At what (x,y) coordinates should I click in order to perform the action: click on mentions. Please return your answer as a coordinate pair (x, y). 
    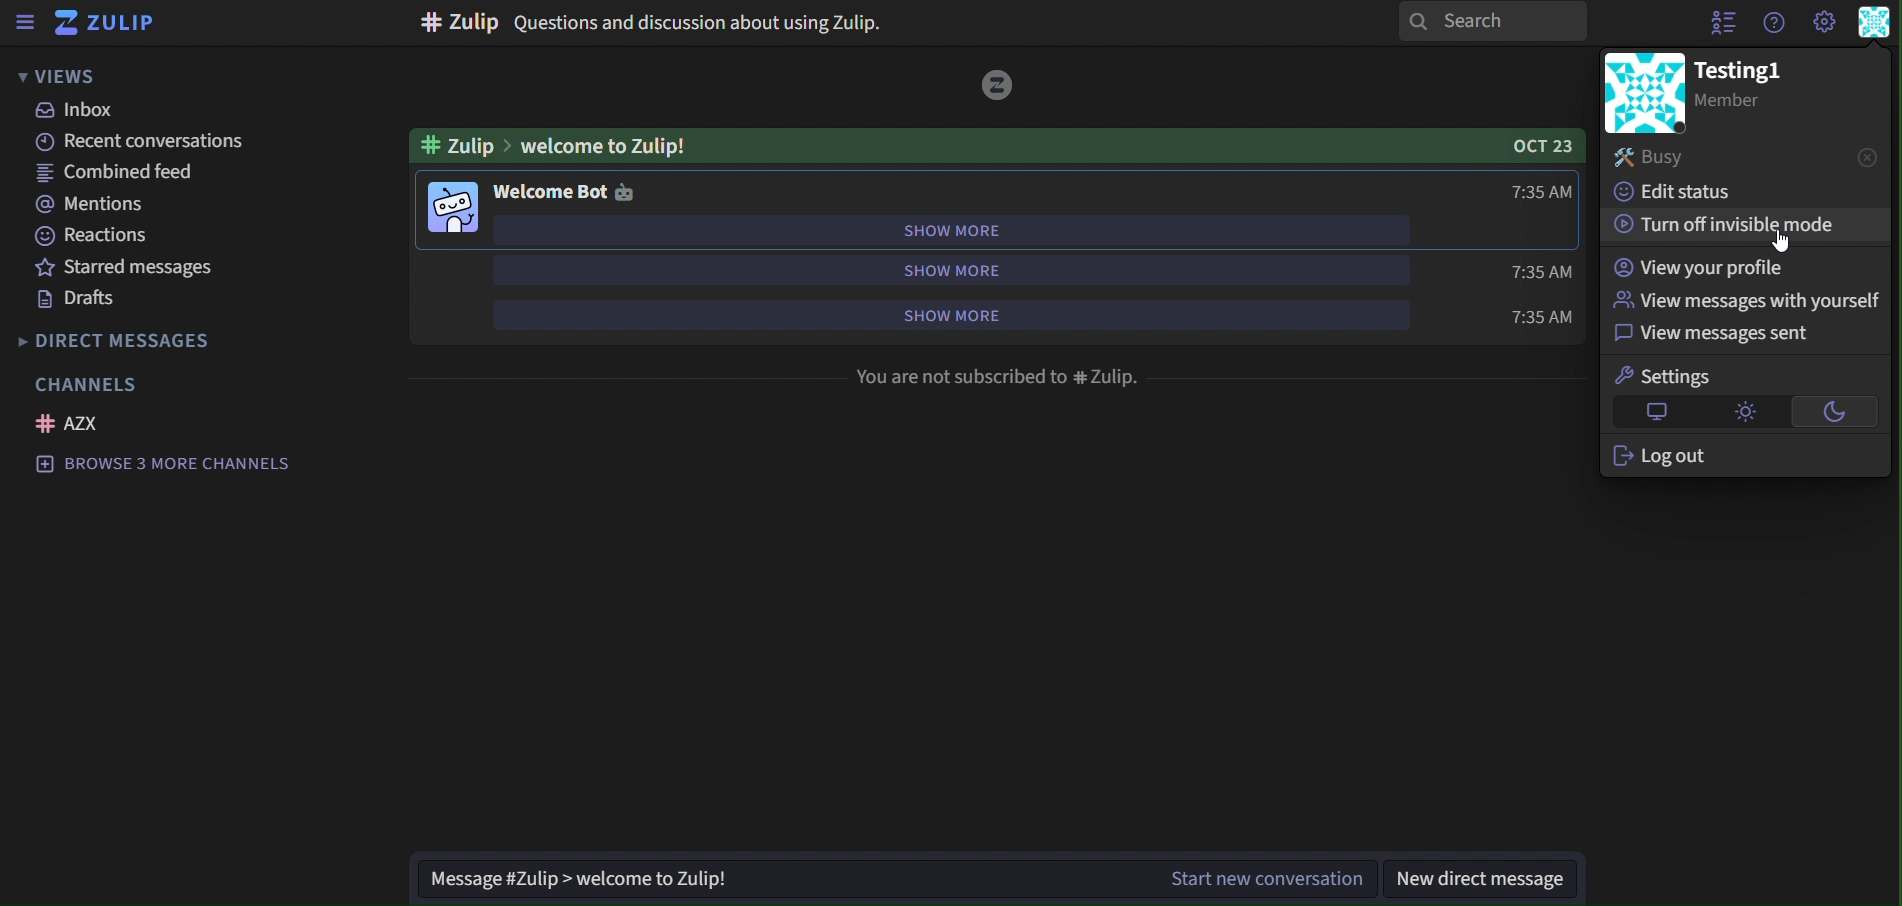
    Looking at the image, I should click on (92, 204).